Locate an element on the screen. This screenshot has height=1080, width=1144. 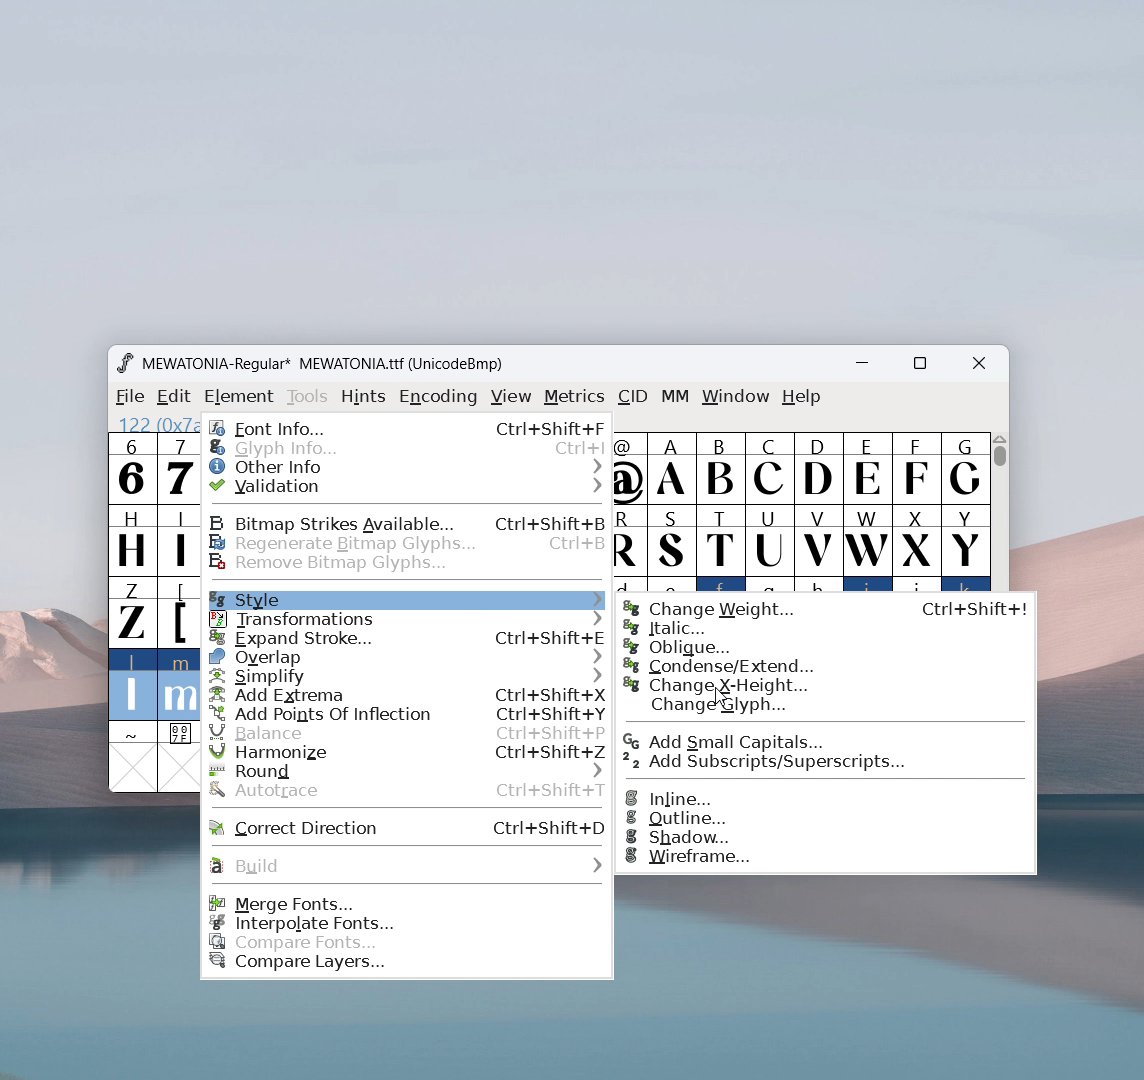
V is located at coordinates (817, 539).